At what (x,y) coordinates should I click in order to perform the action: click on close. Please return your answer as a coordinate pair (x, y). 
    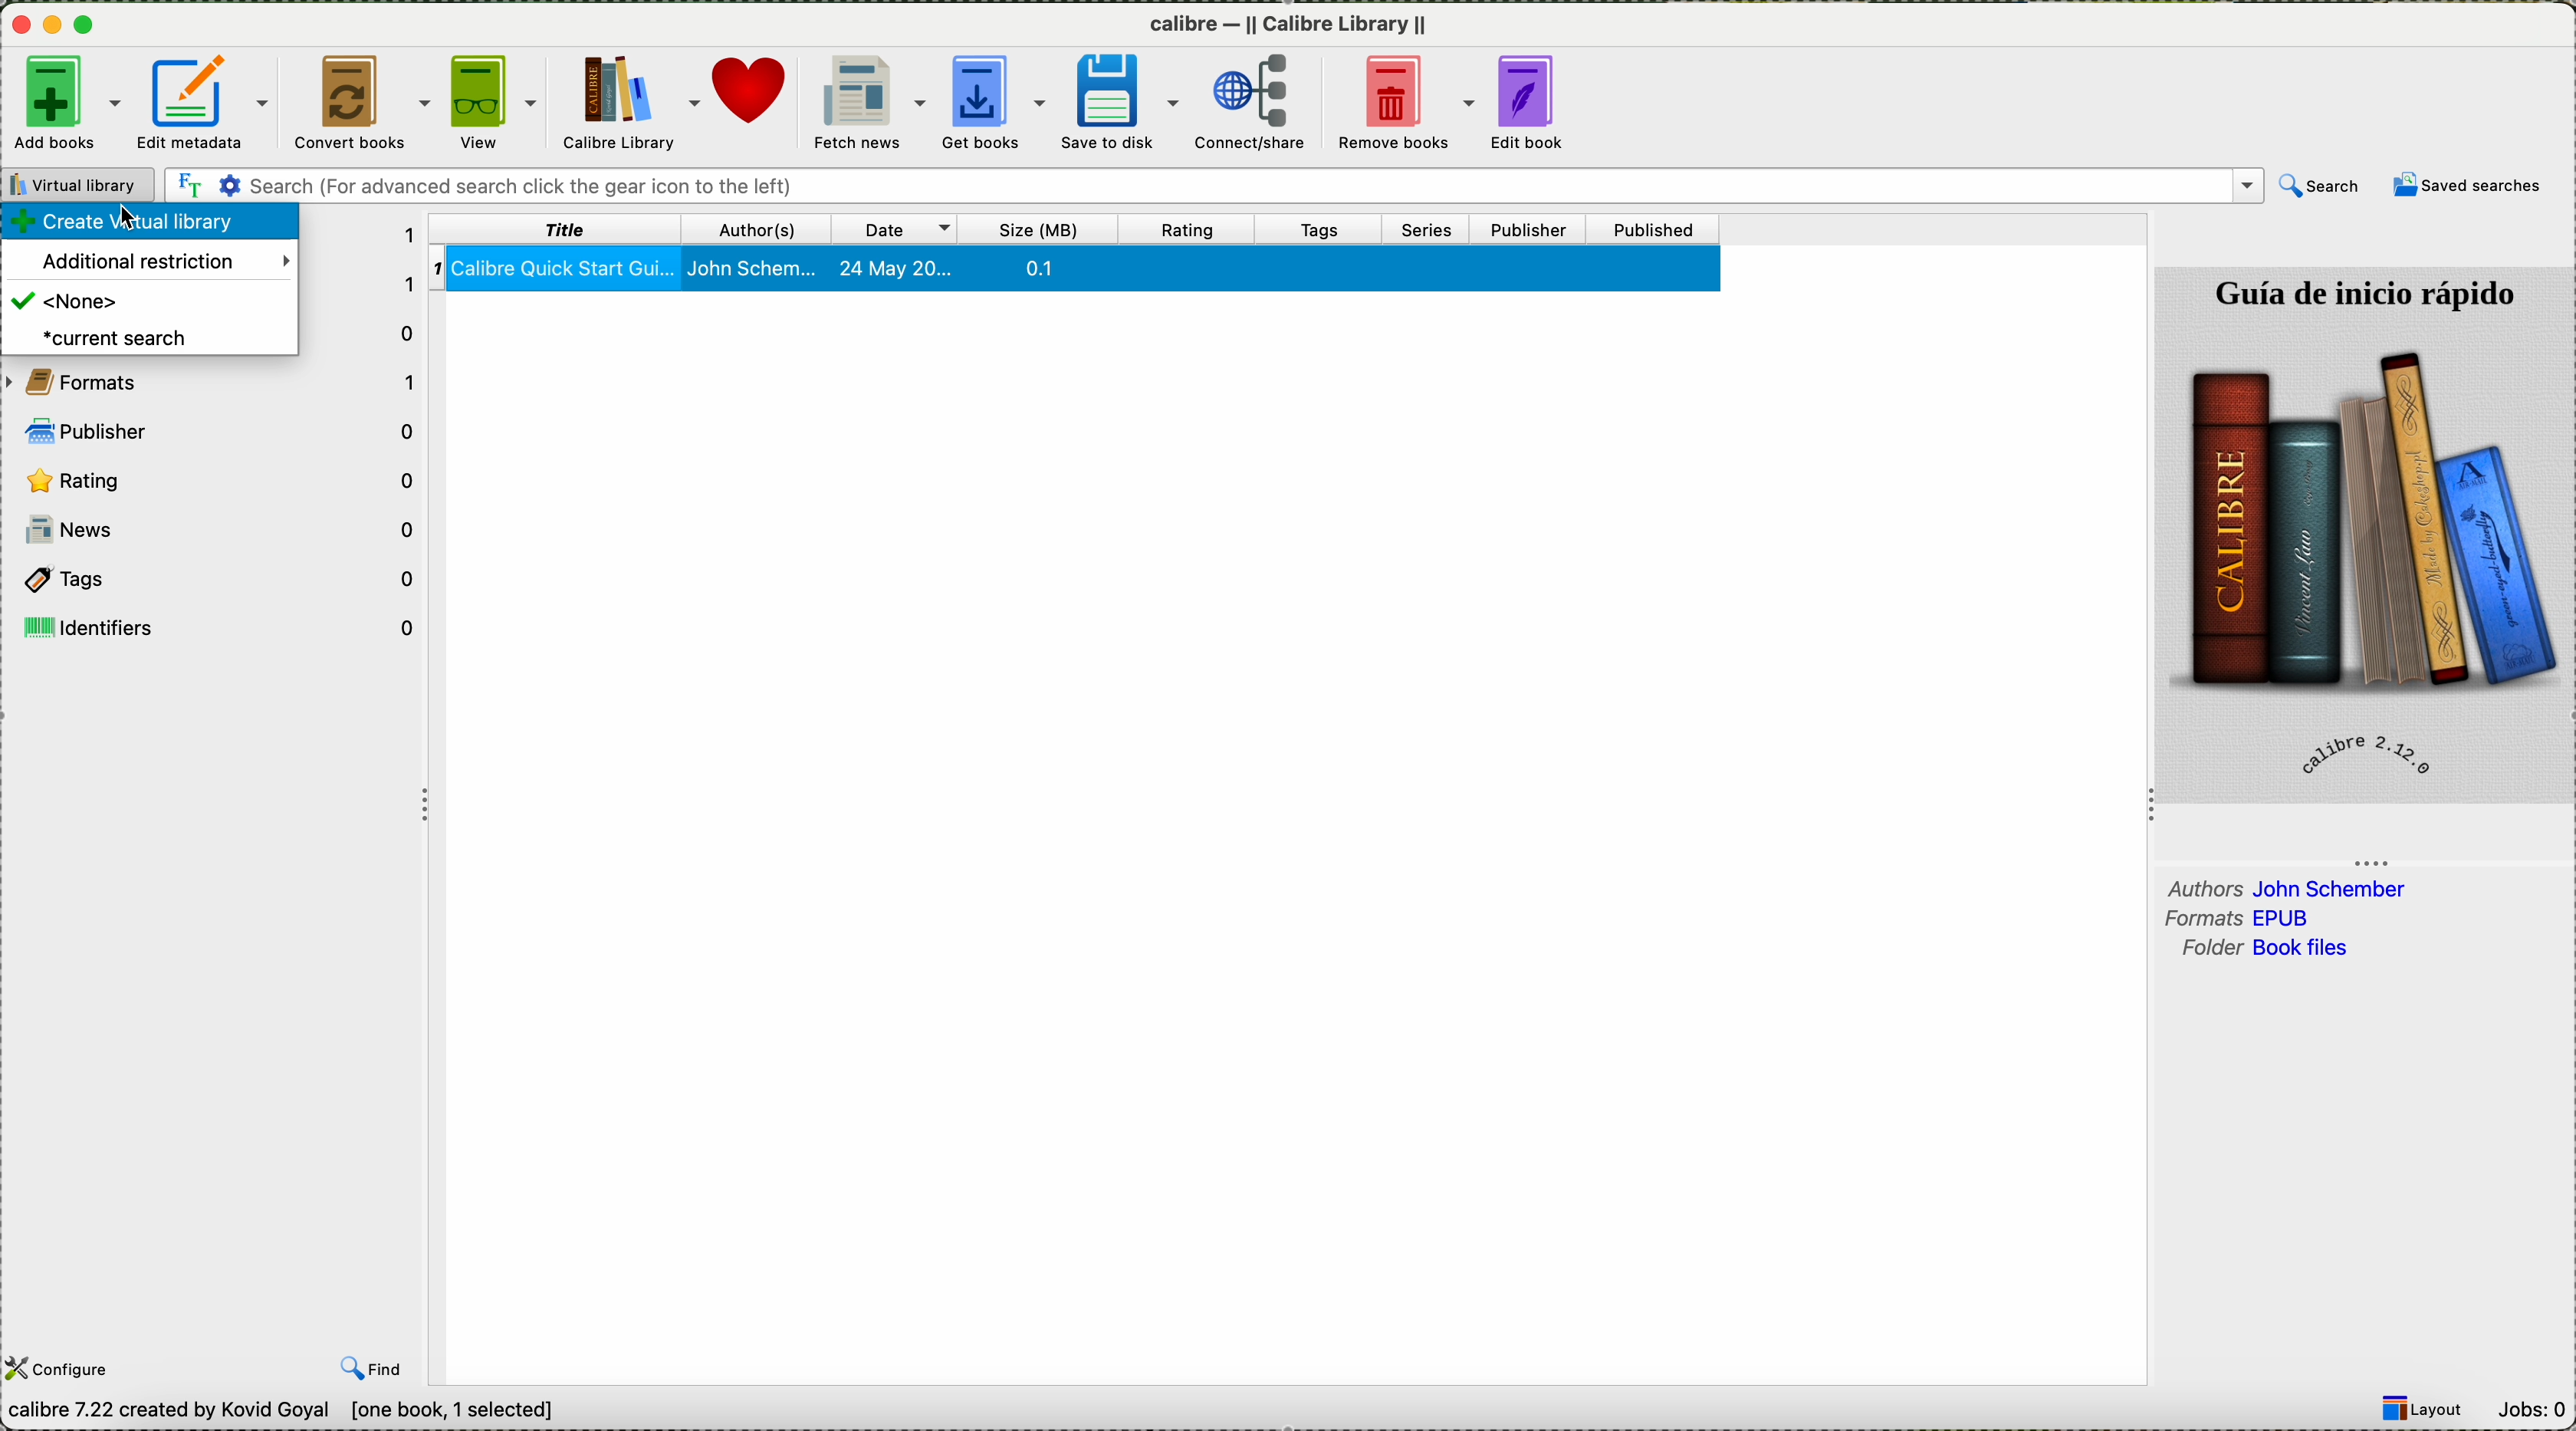
    Looking at the image, I should click on (18, 28).